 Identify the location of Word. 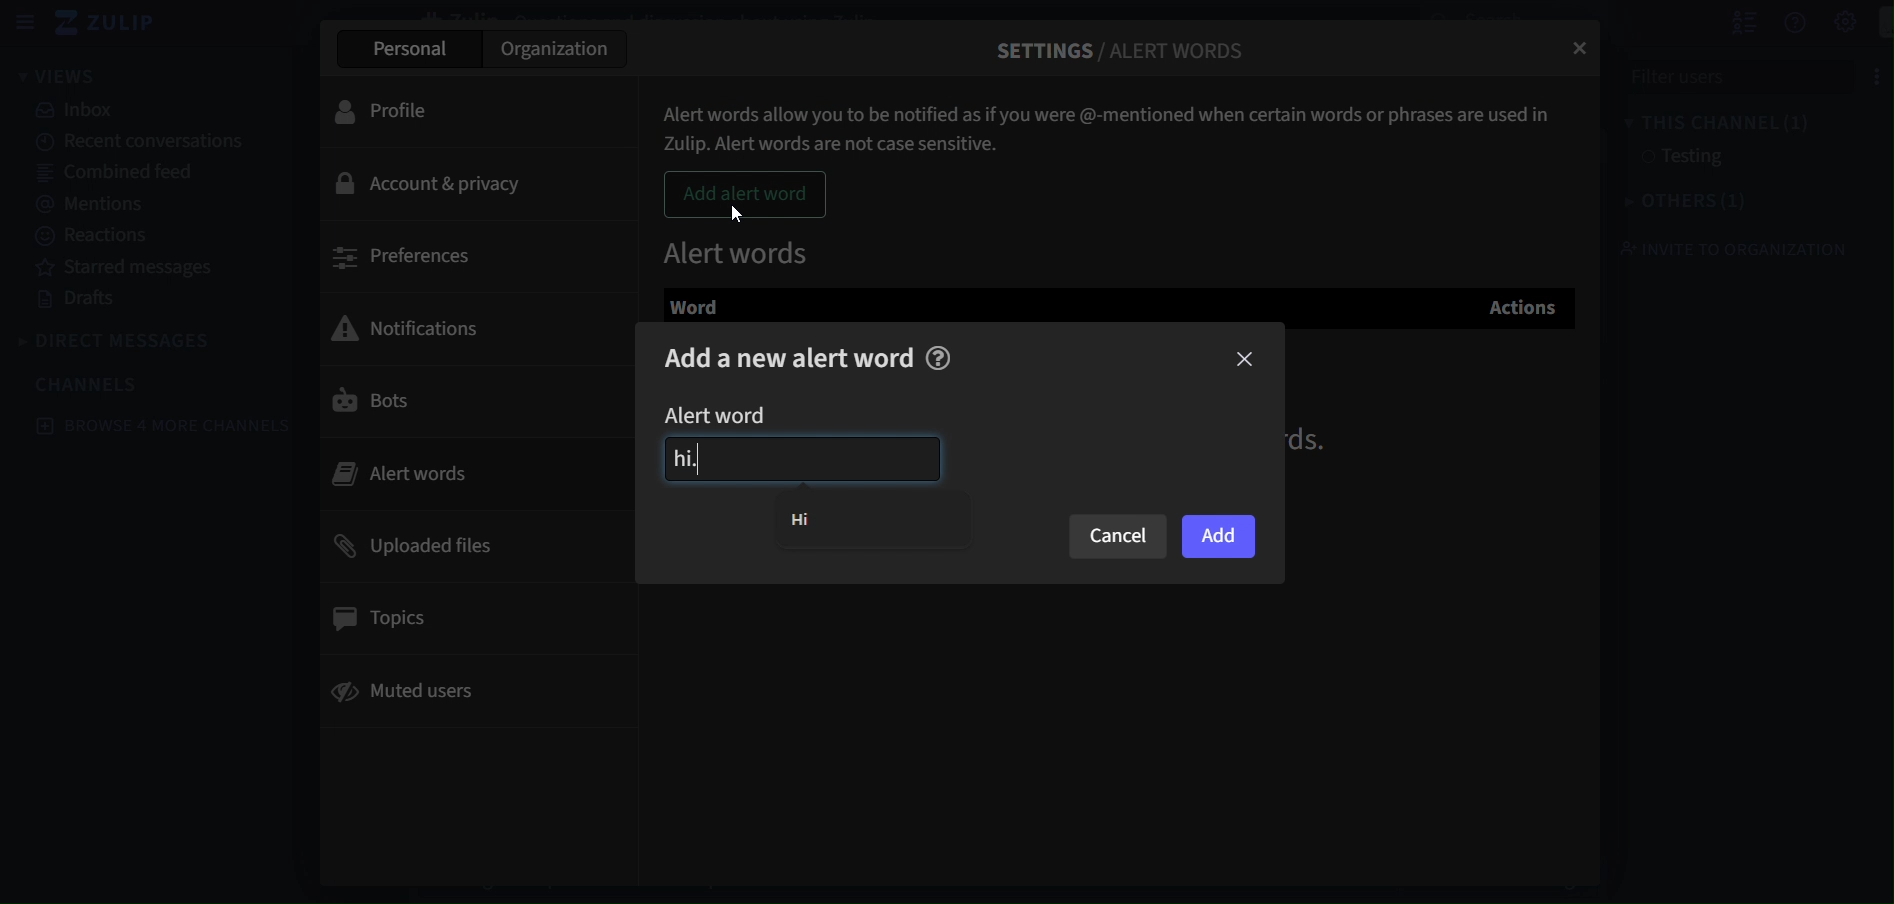
(710, 305).